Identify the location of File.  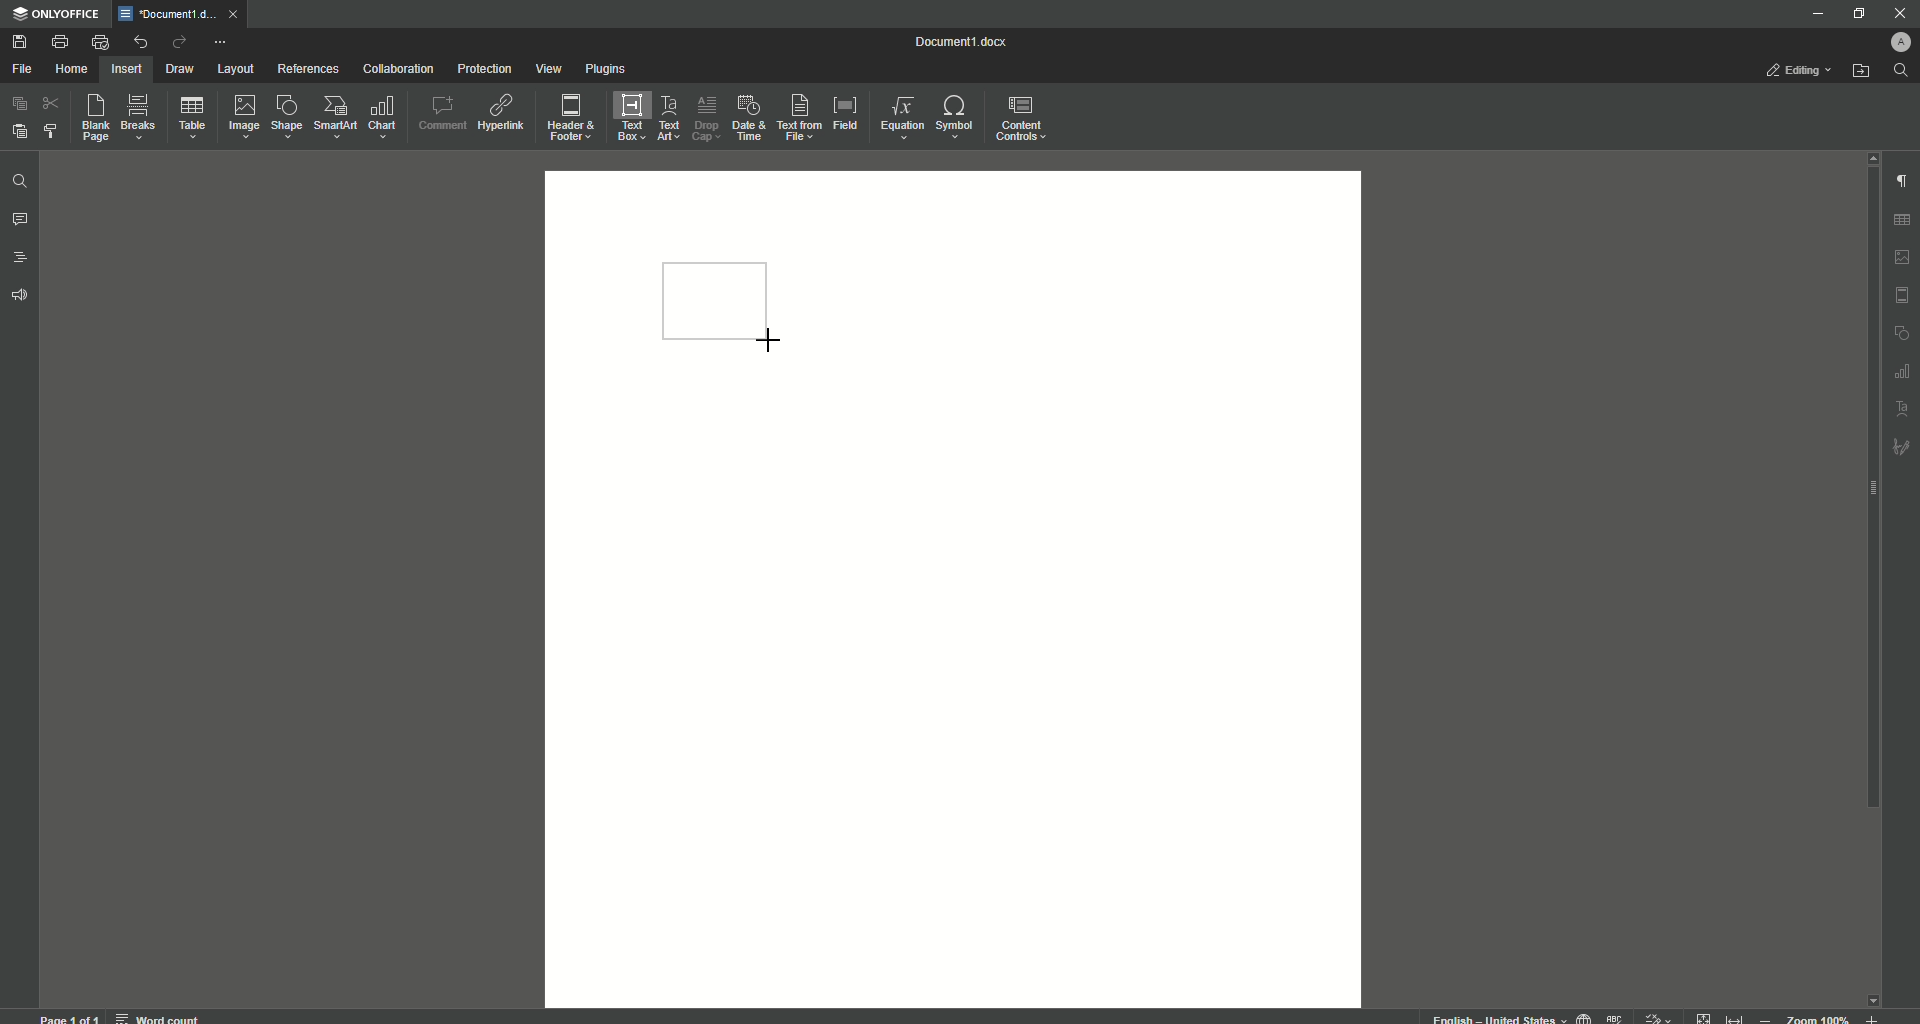
(21, 70).